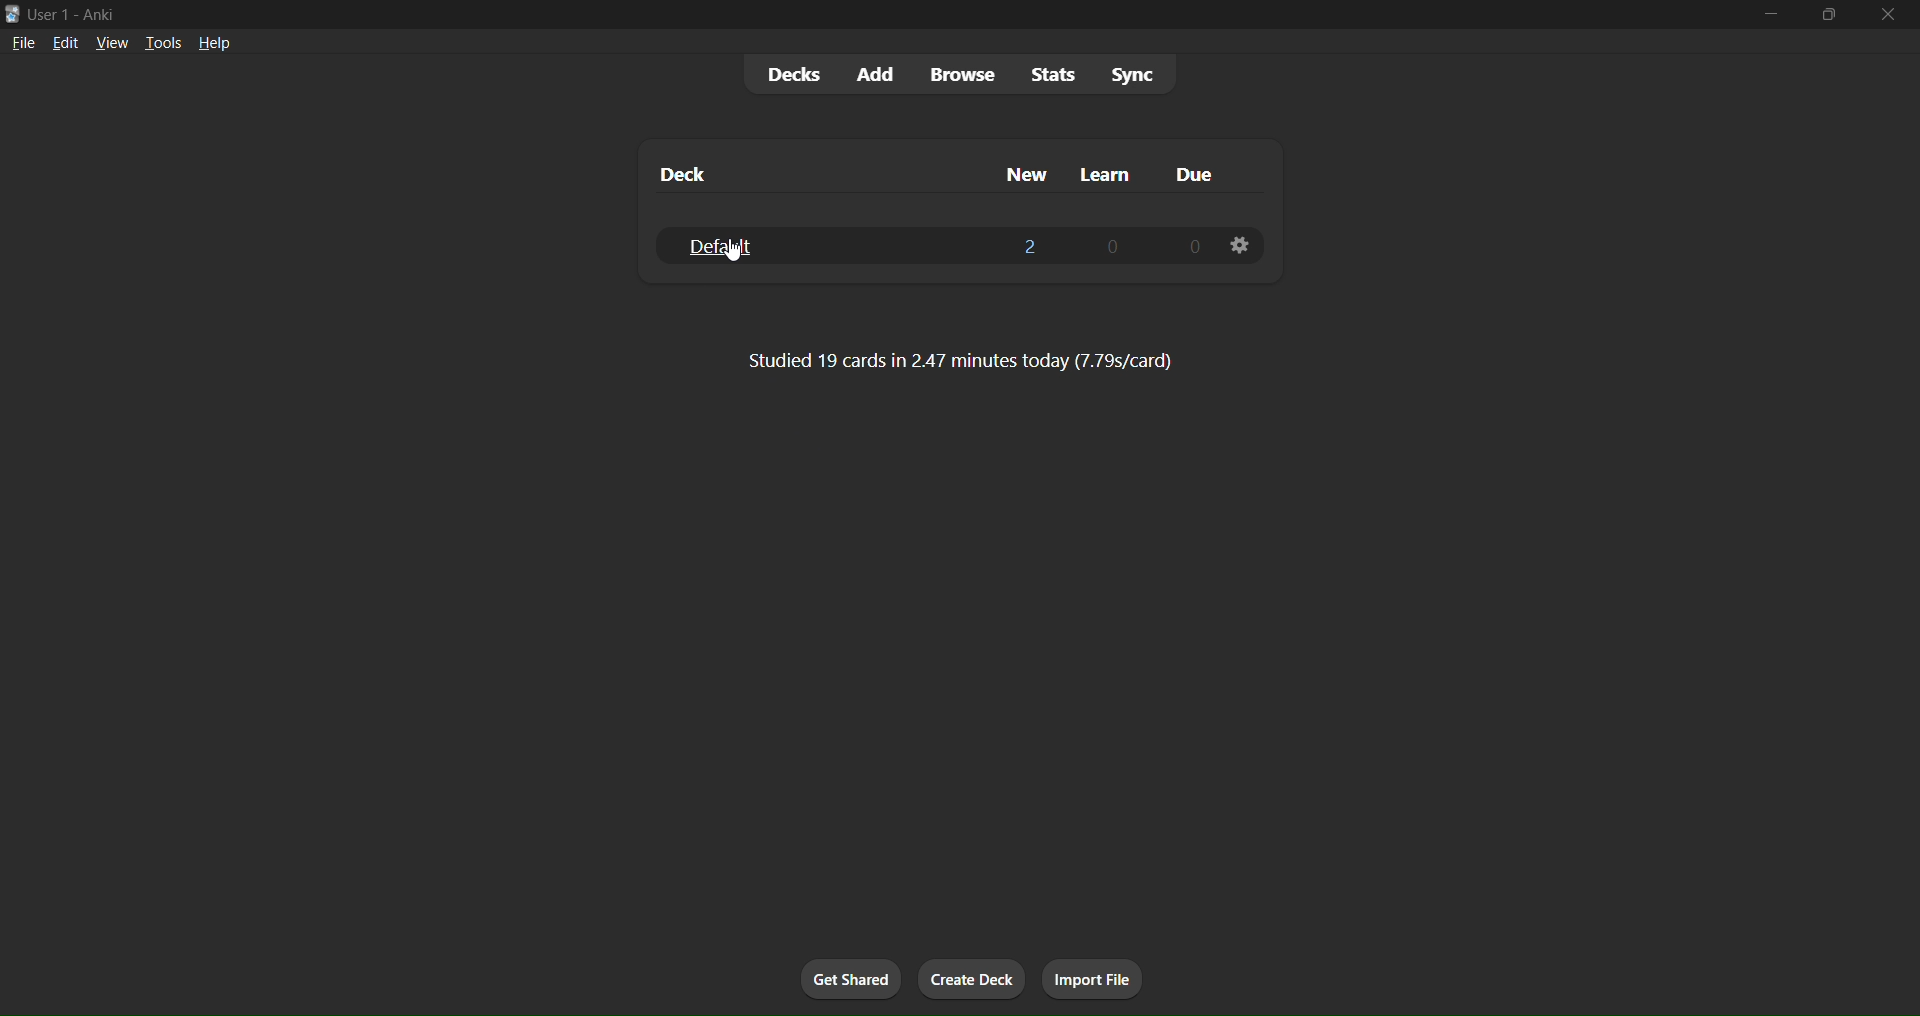  What do you see at coordinates (793, 74) in the screenshot?
I see `decks` at bounding box center [793, 74].